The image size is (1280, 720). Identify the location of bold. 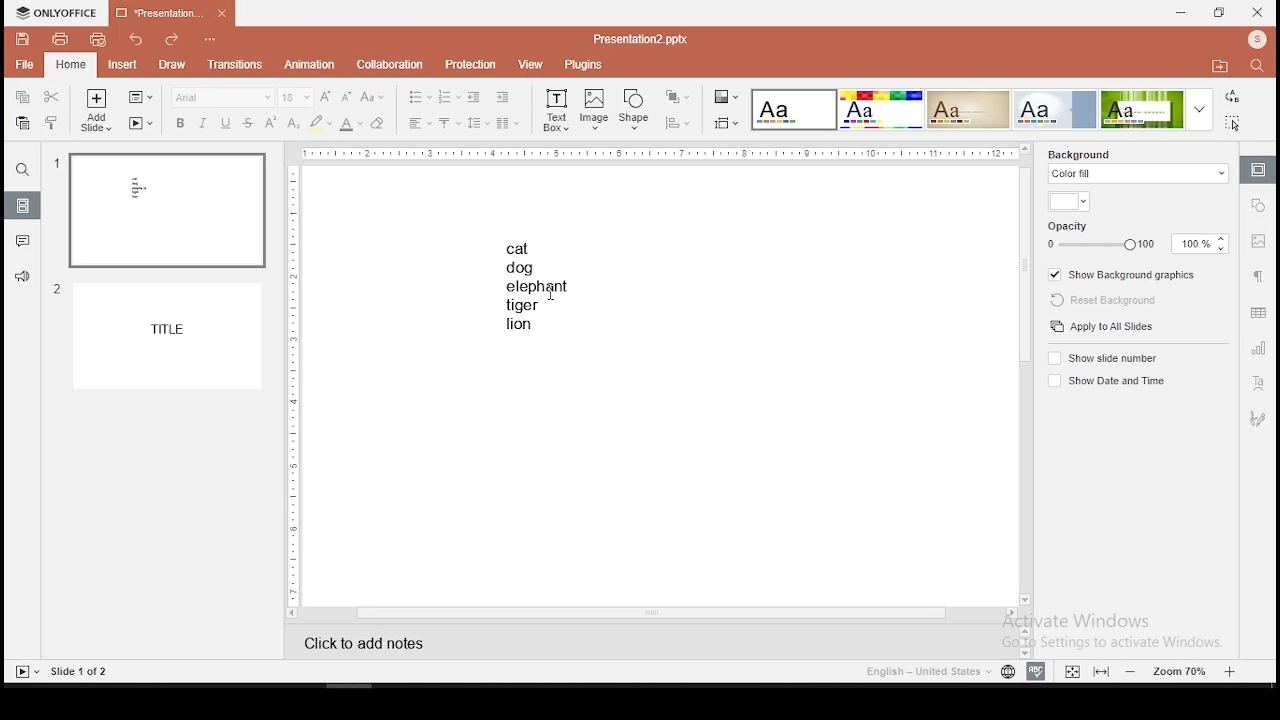
(176, 123).